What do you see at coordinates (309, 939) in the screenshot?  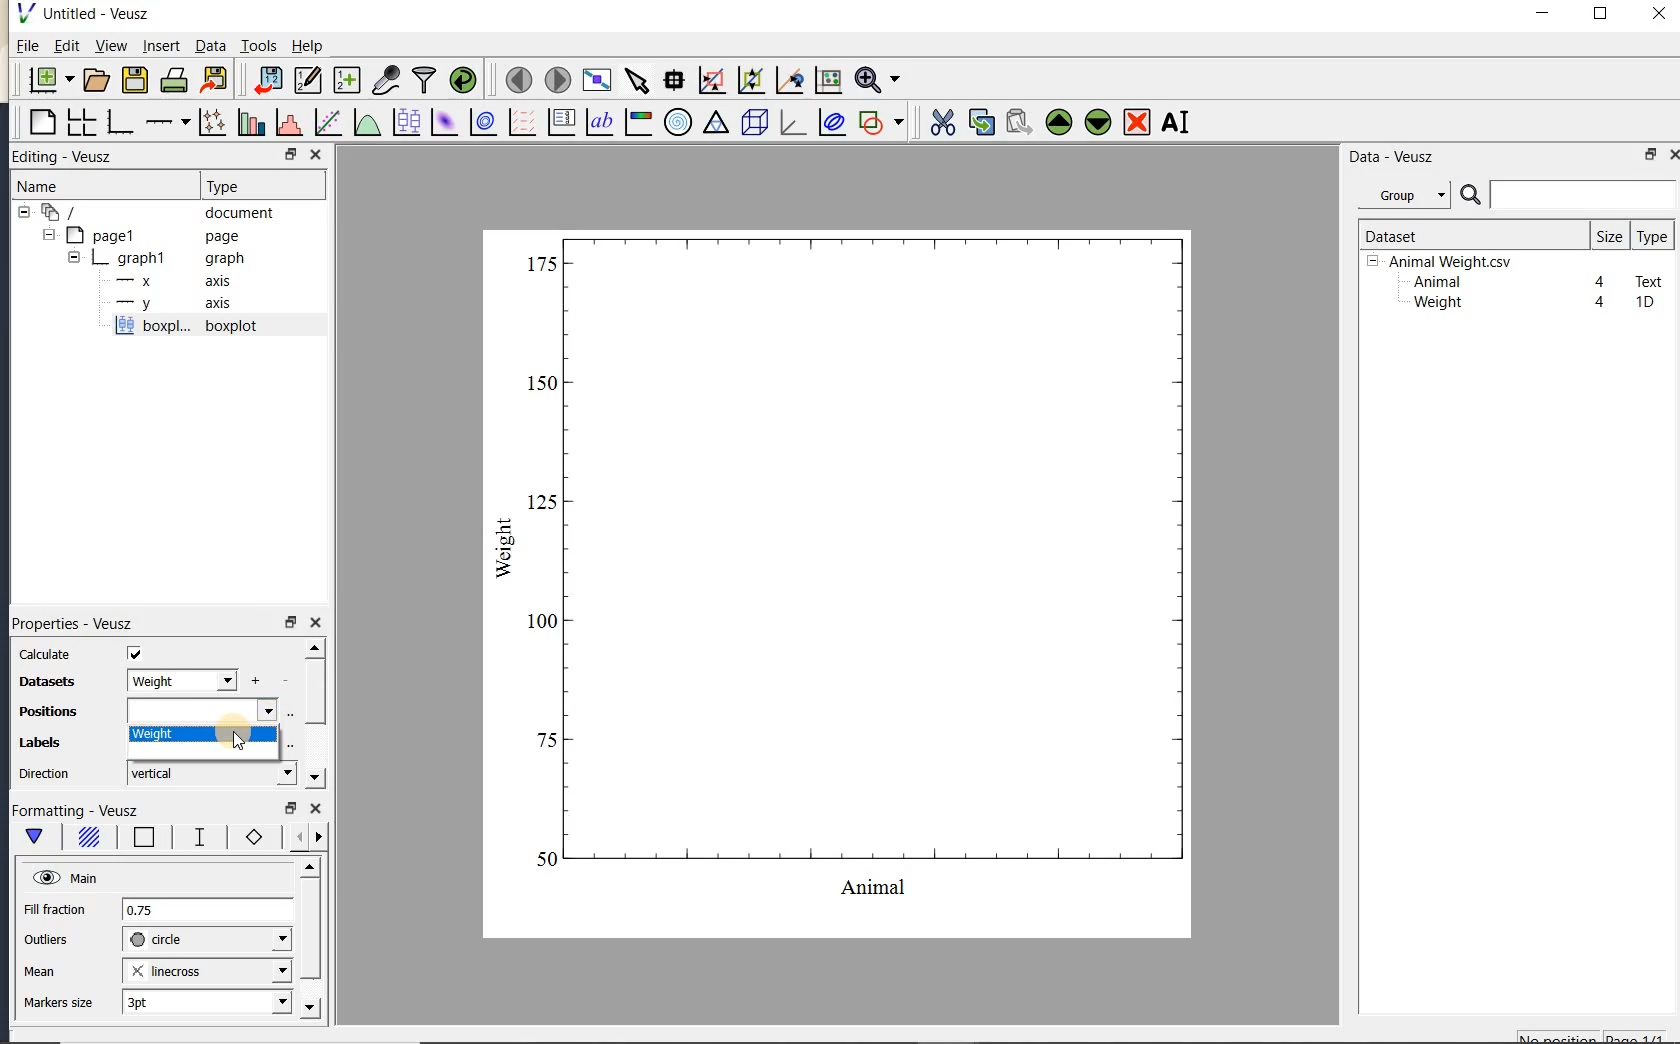 I see `scrollbar` at bounding box center [309, 939].